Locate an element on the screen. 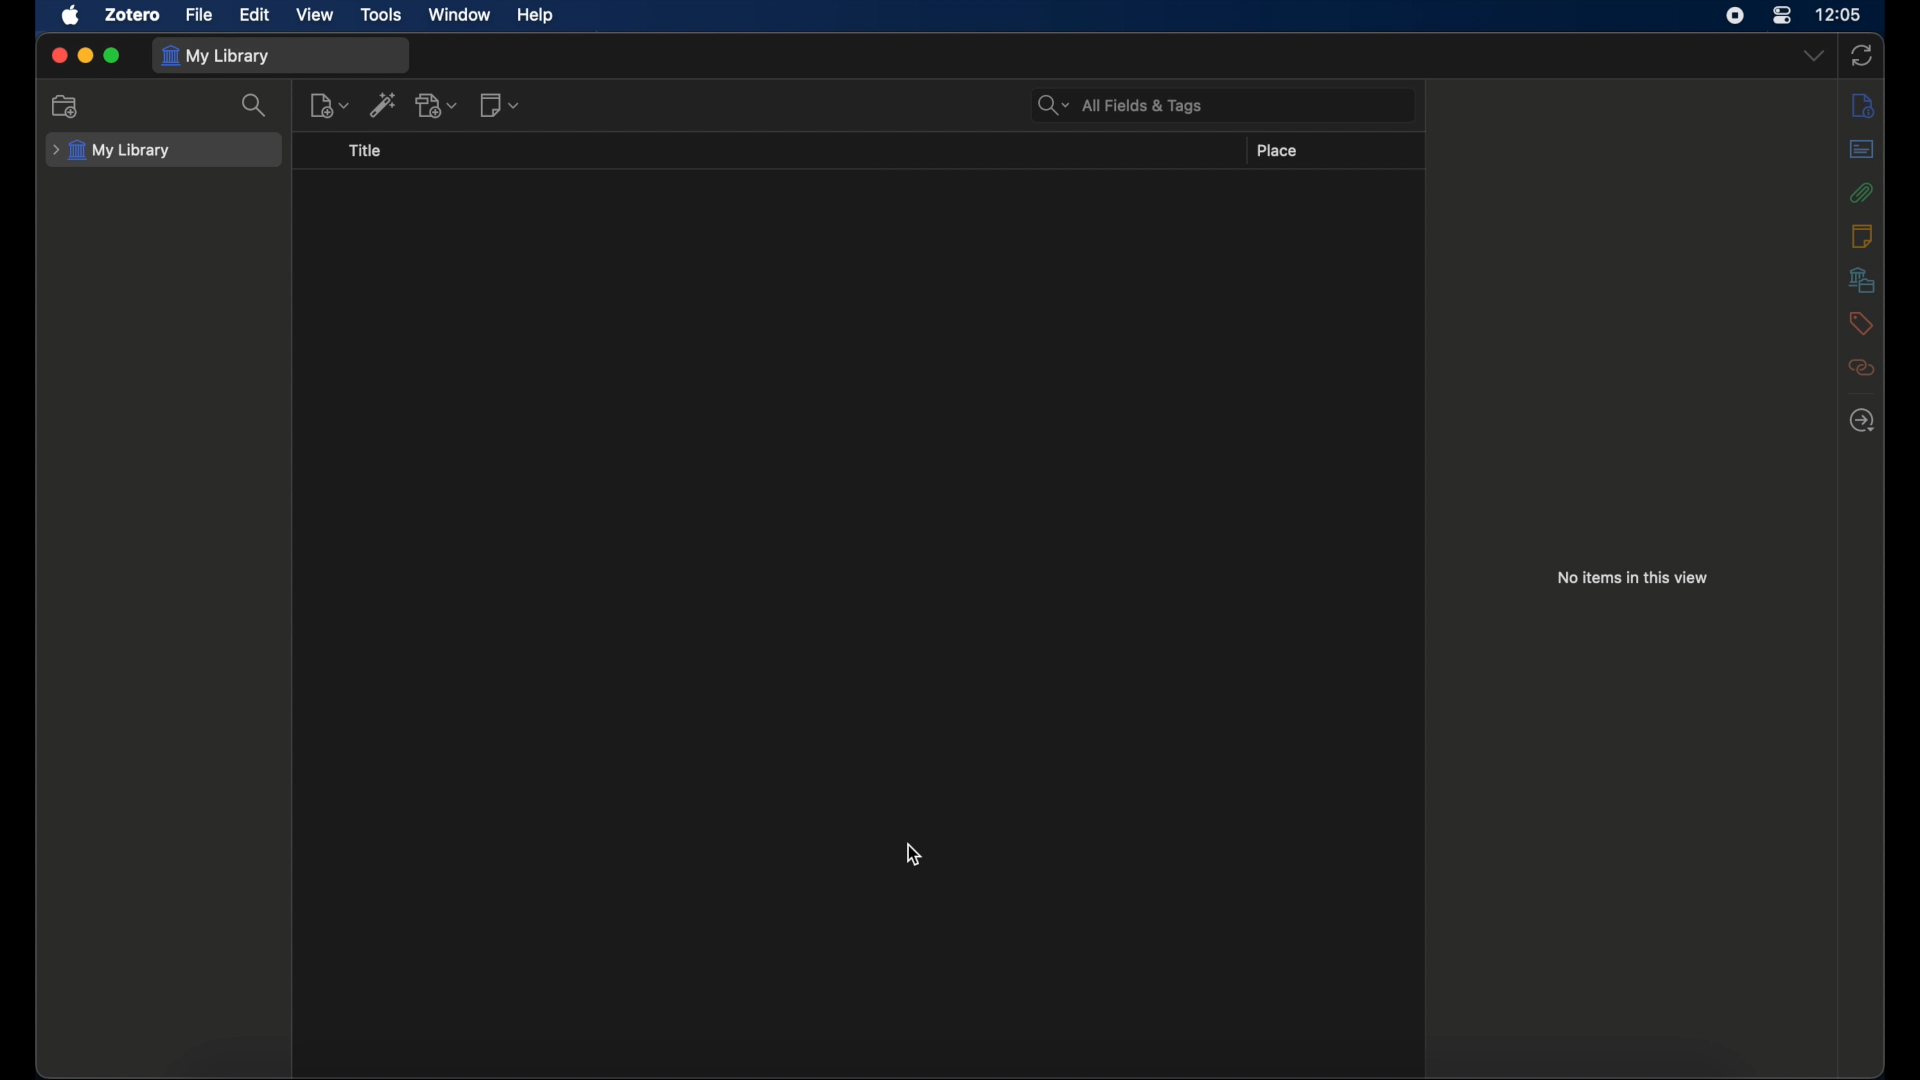  title is located at coordinates (364, 150).